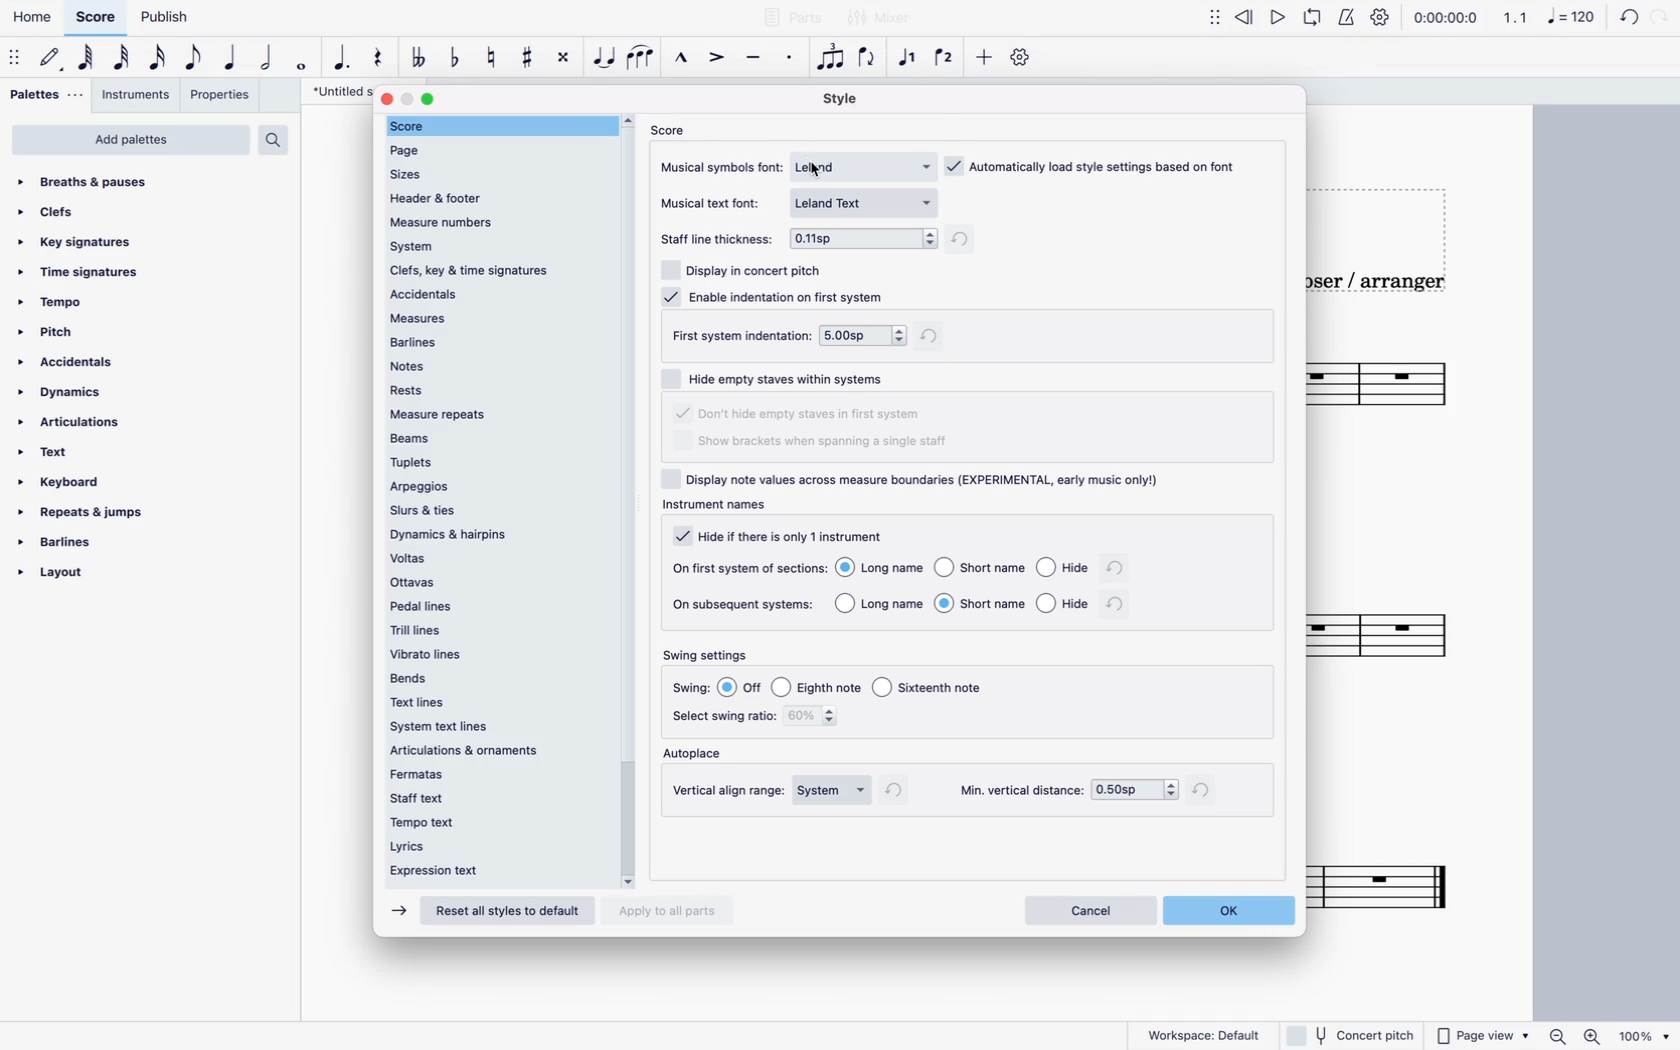 Image resolution: width=1680 pixels, height=1050 pixels. What do you see at coordinates (388, 98) in the screenshot?
I see `close` at bounding box center [388, 98].